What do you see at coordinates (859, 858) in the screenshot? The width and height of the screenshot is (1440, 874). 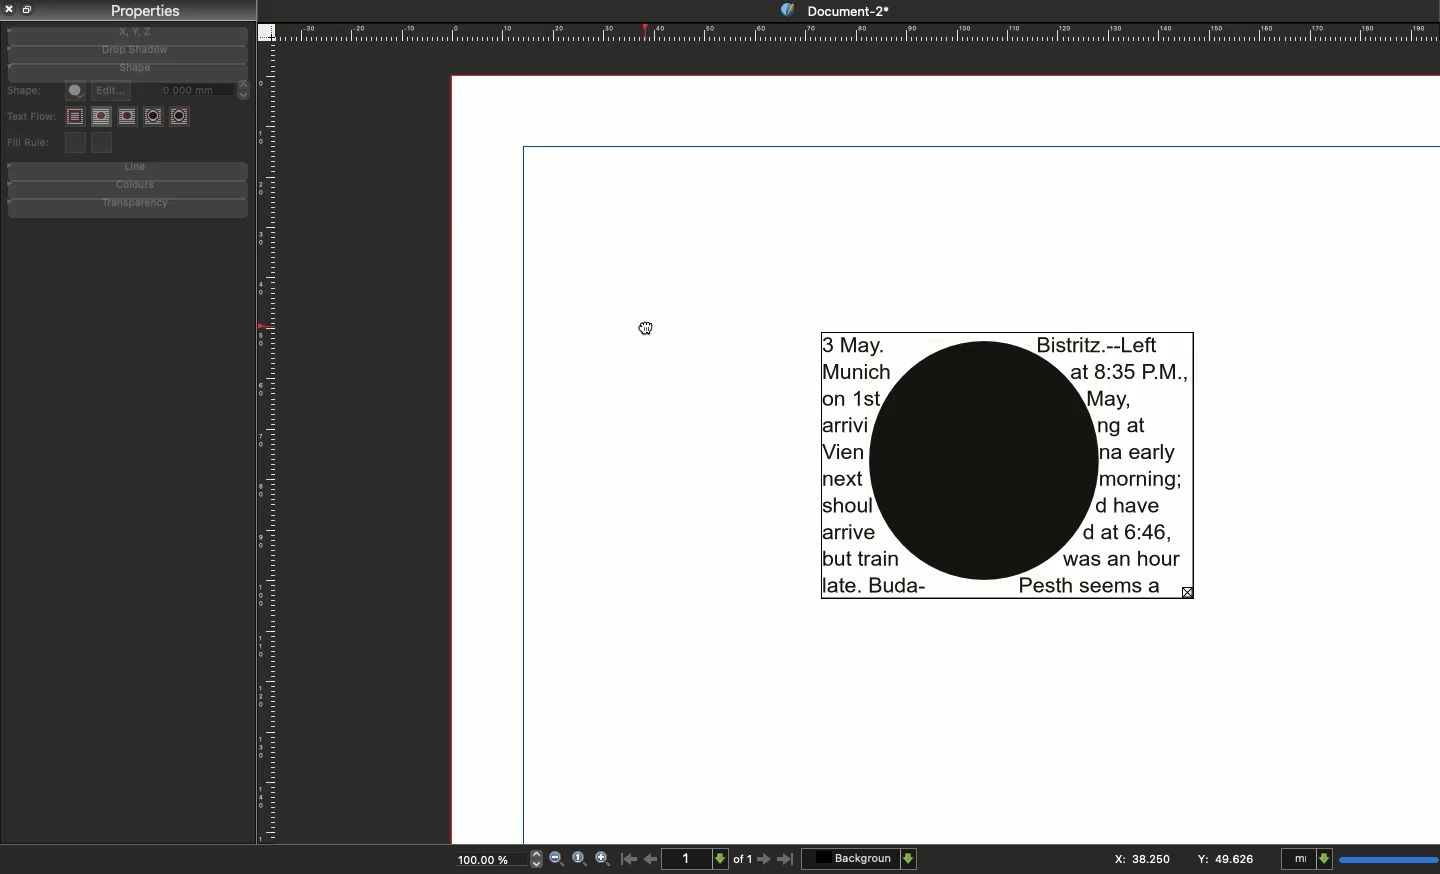 I see `Background` at bounding box center [859, 858].